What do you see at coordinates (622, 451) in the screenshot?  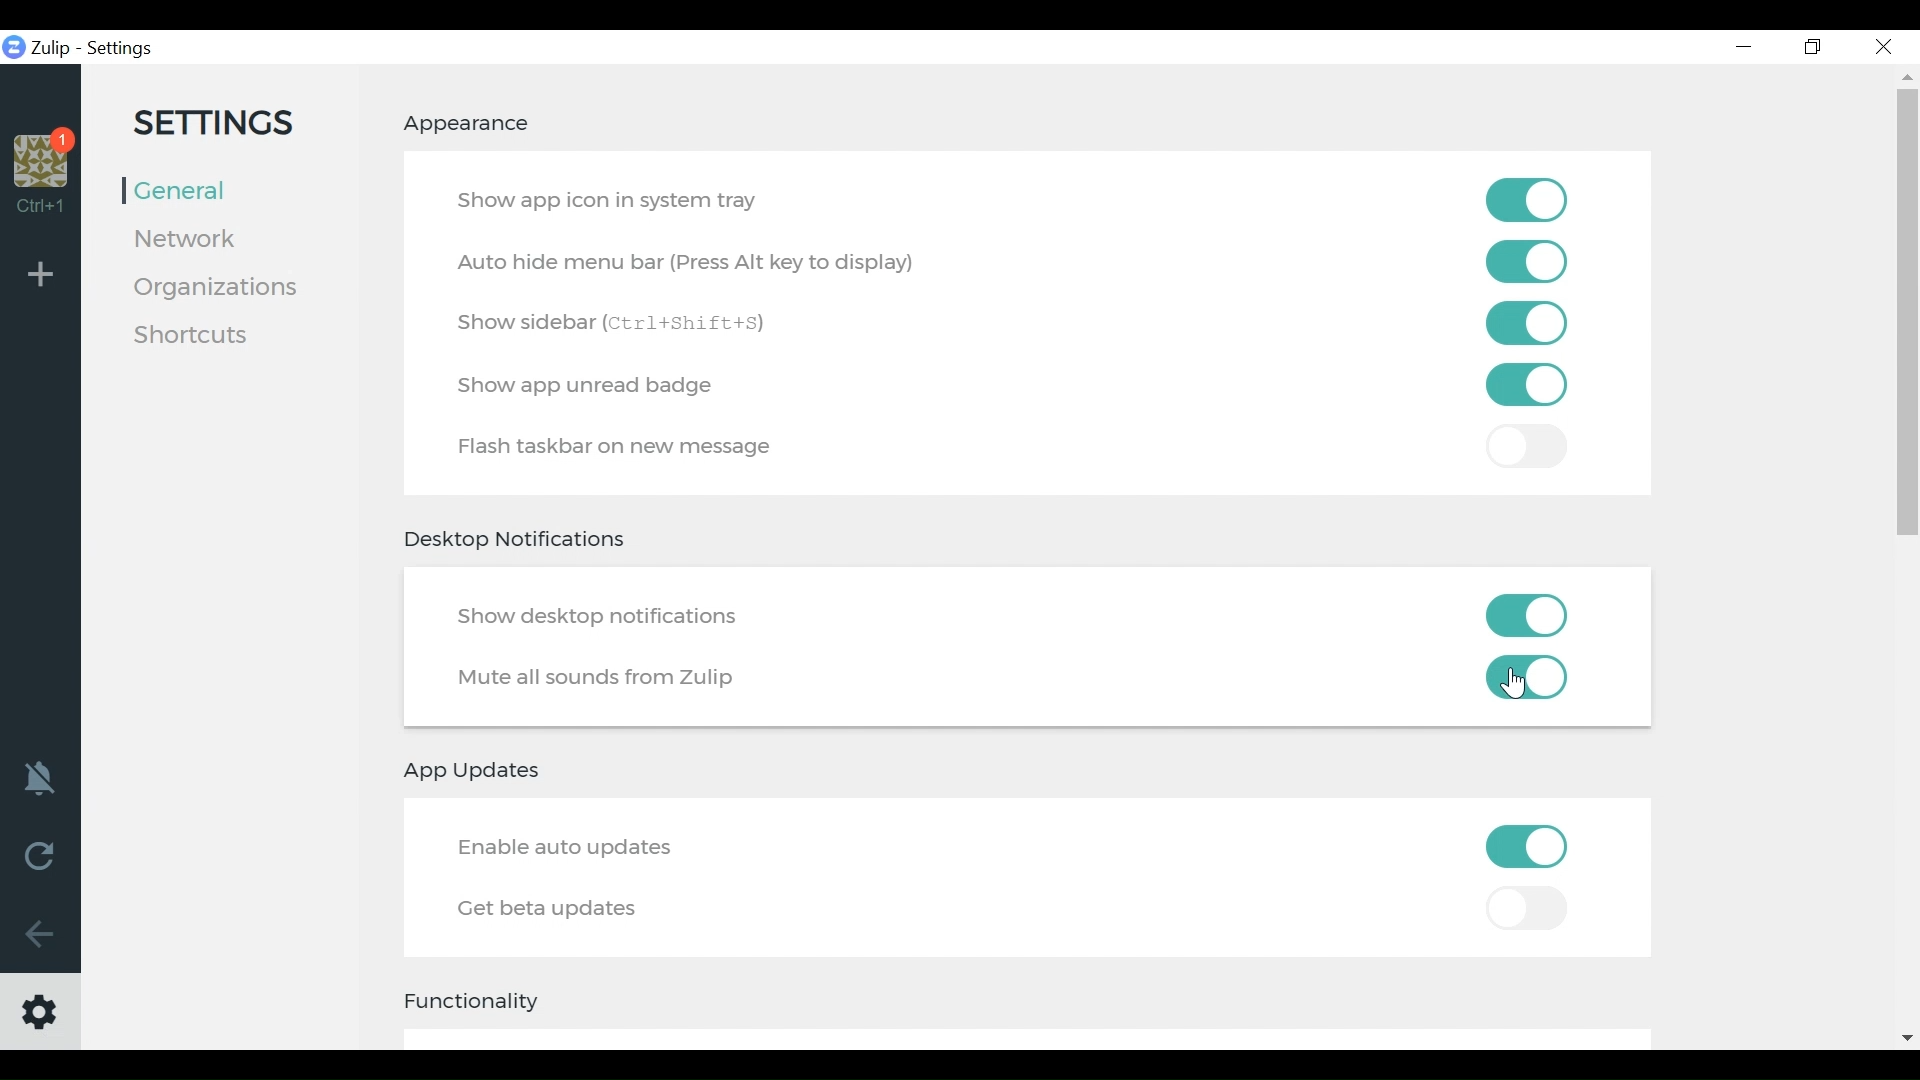 I see `Flash taskbar` at bounding box center [622, 451].